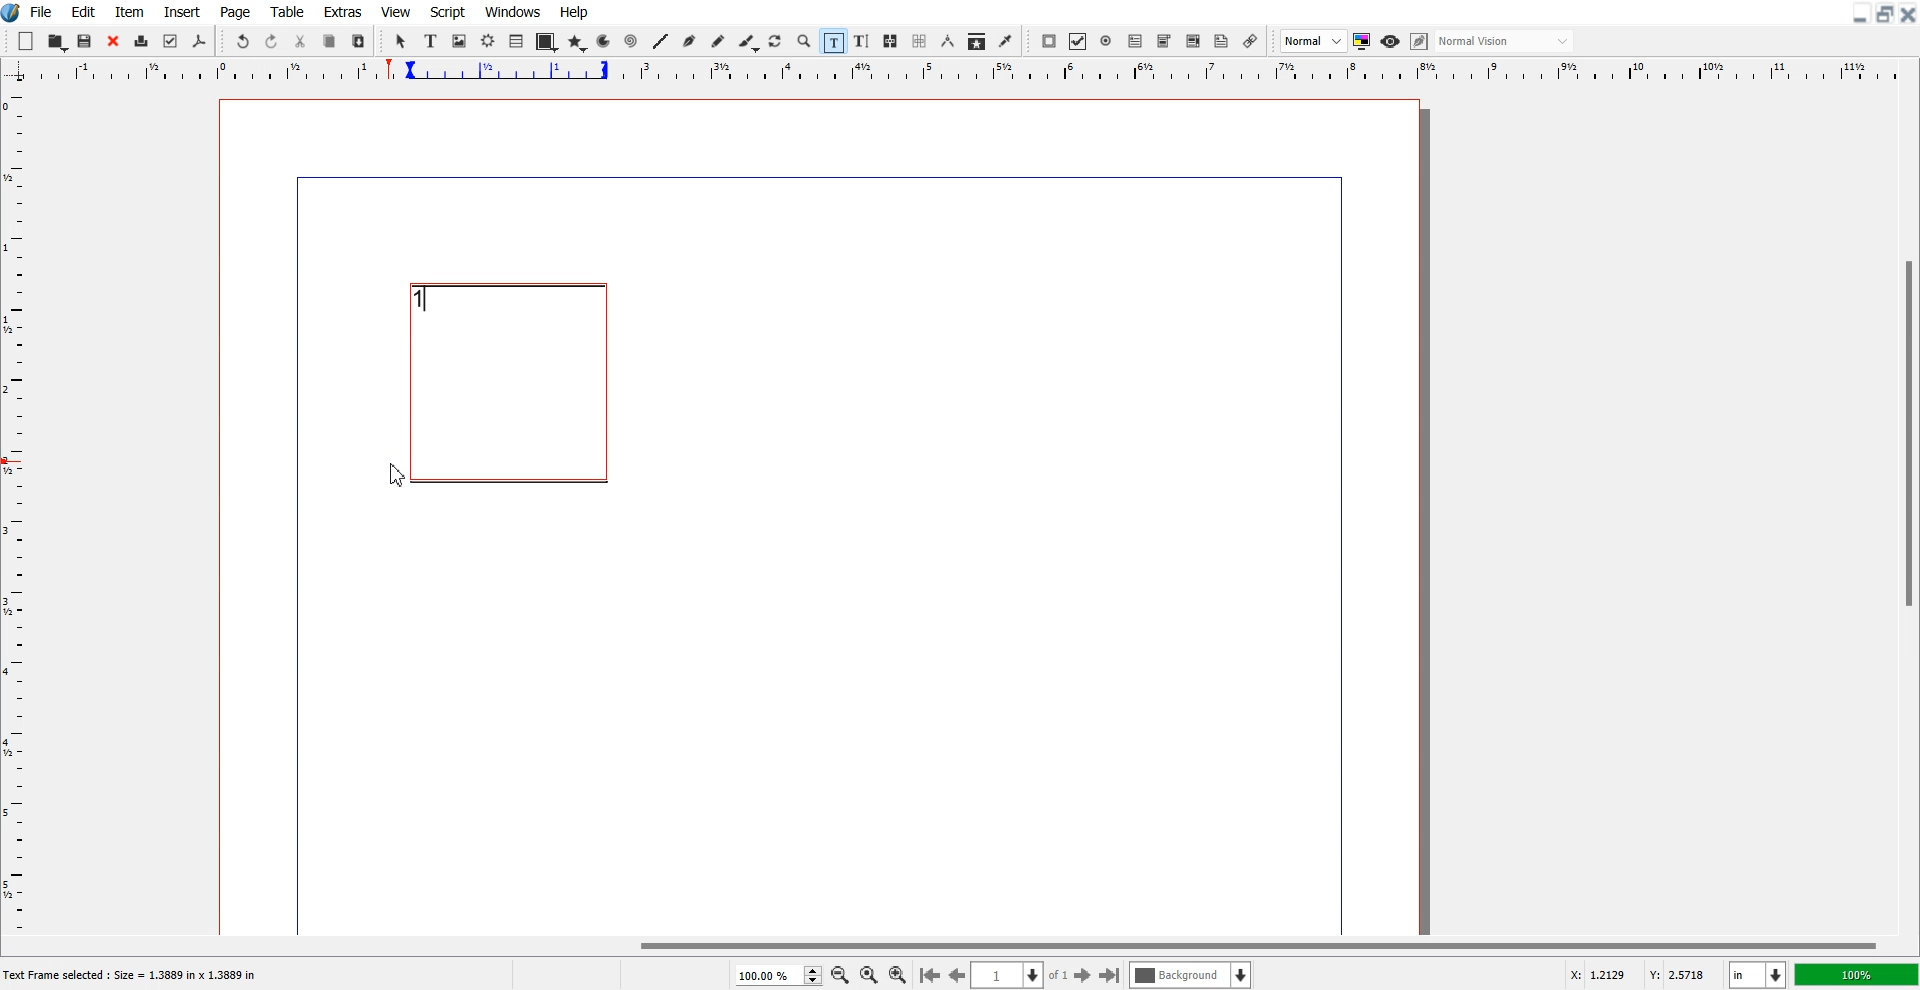  Describe the element at coordinates (660, 41) in the screenshot. I see `Line` at that location.